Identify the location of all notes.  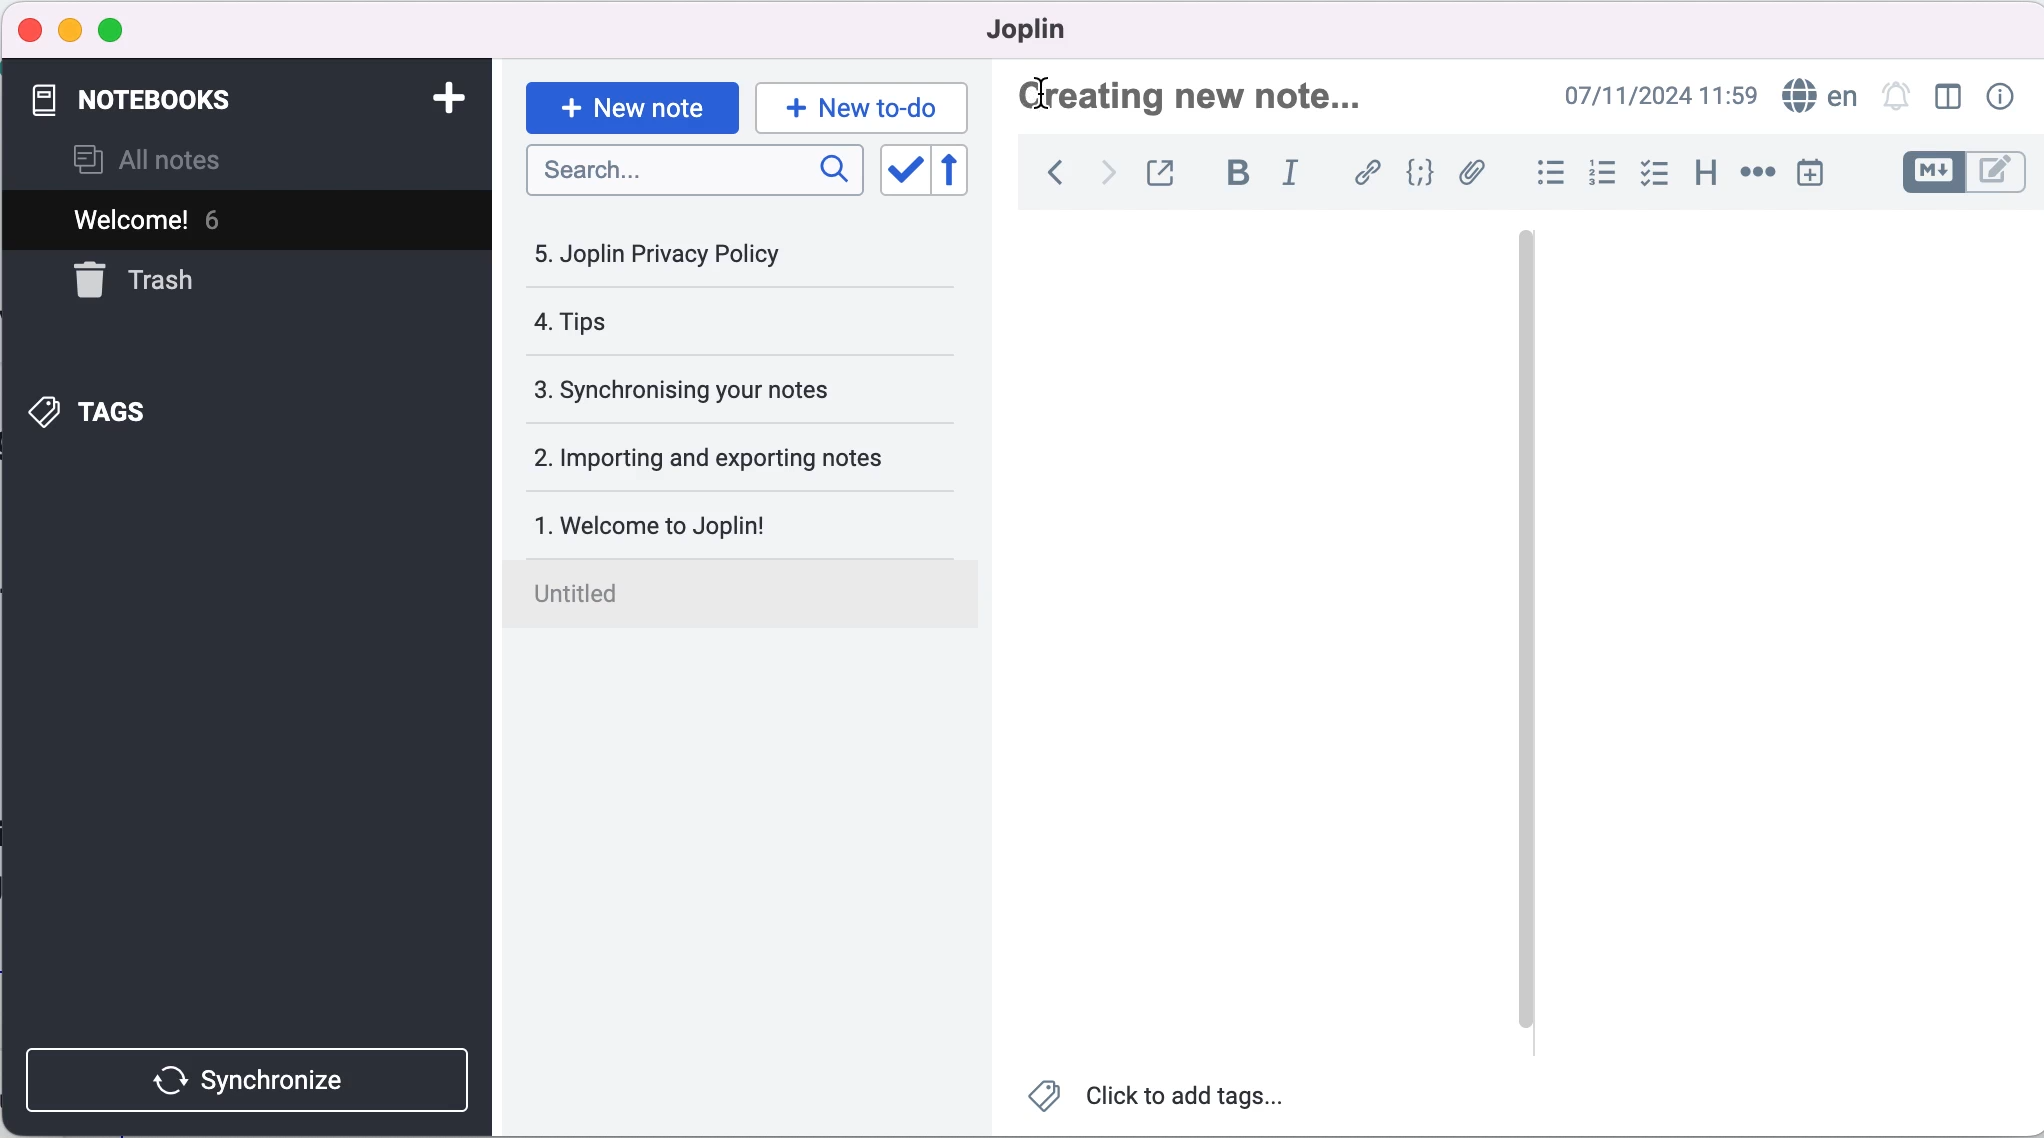
(174, 158).